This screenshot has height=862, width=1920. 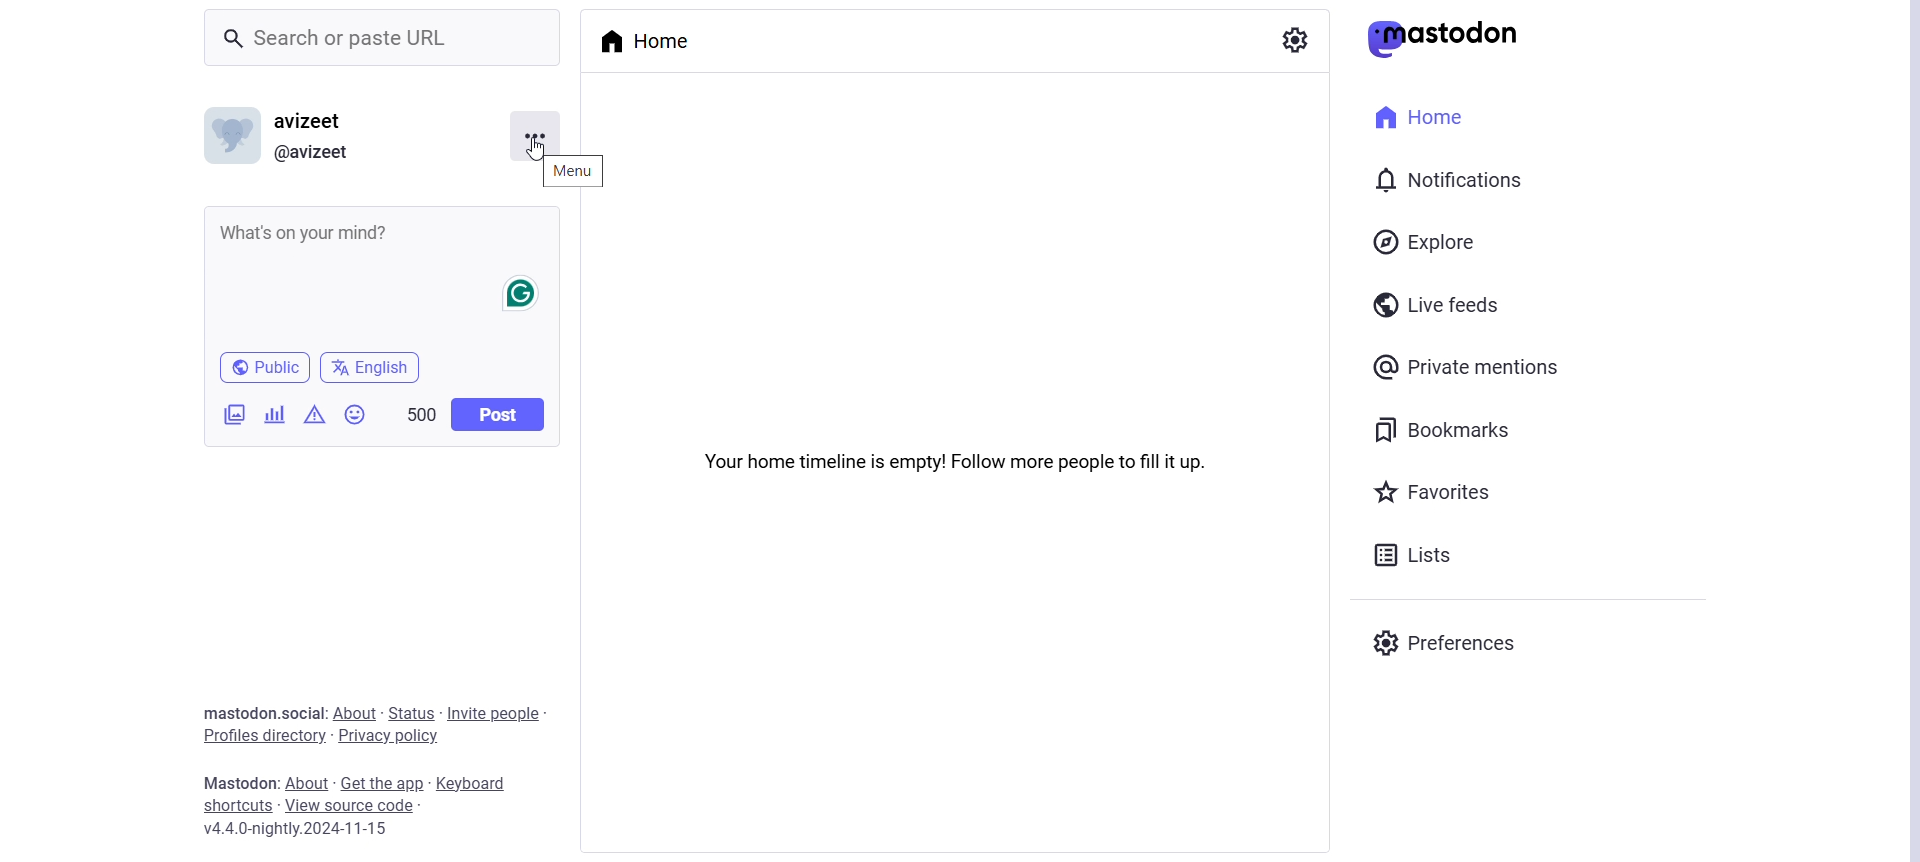 What do you see at coordinates (358, 713) in the screenshot?
I see `About` at bounding box center [358, 713].